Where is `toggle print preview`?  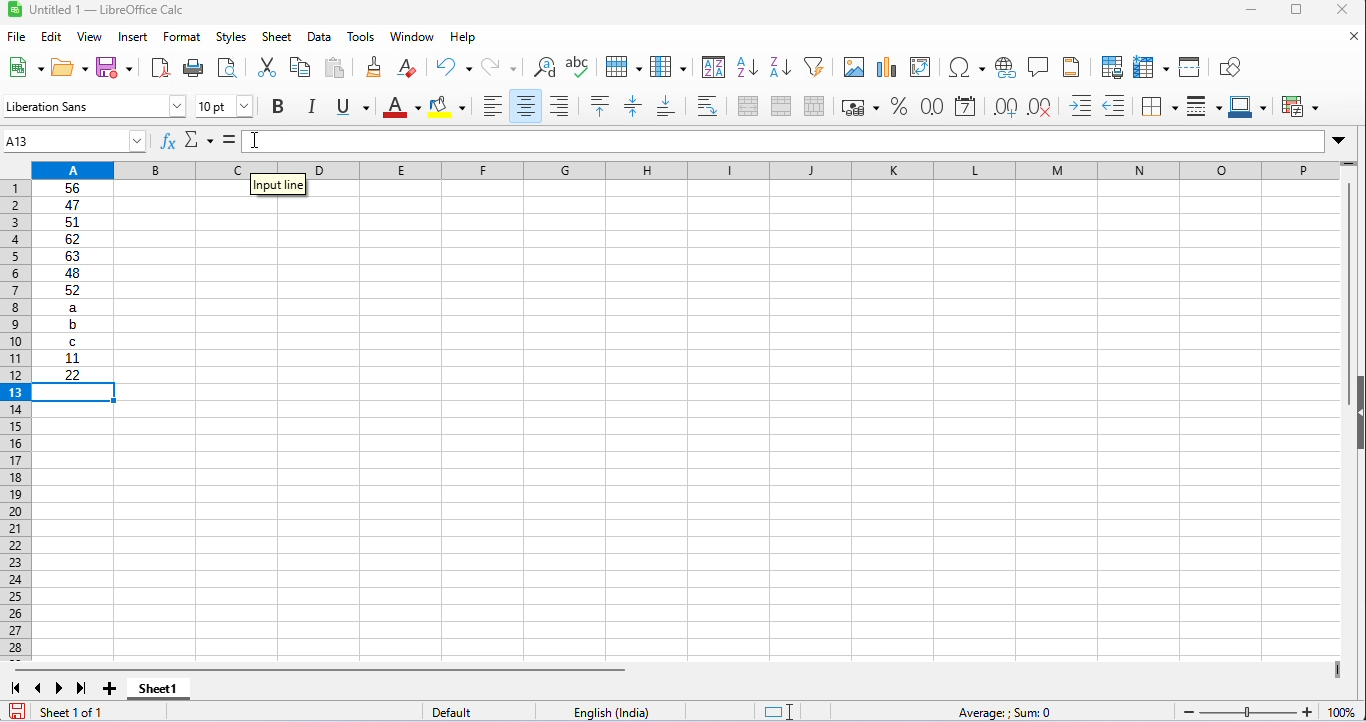
toggle print preview is located at coordinates (227, 67).